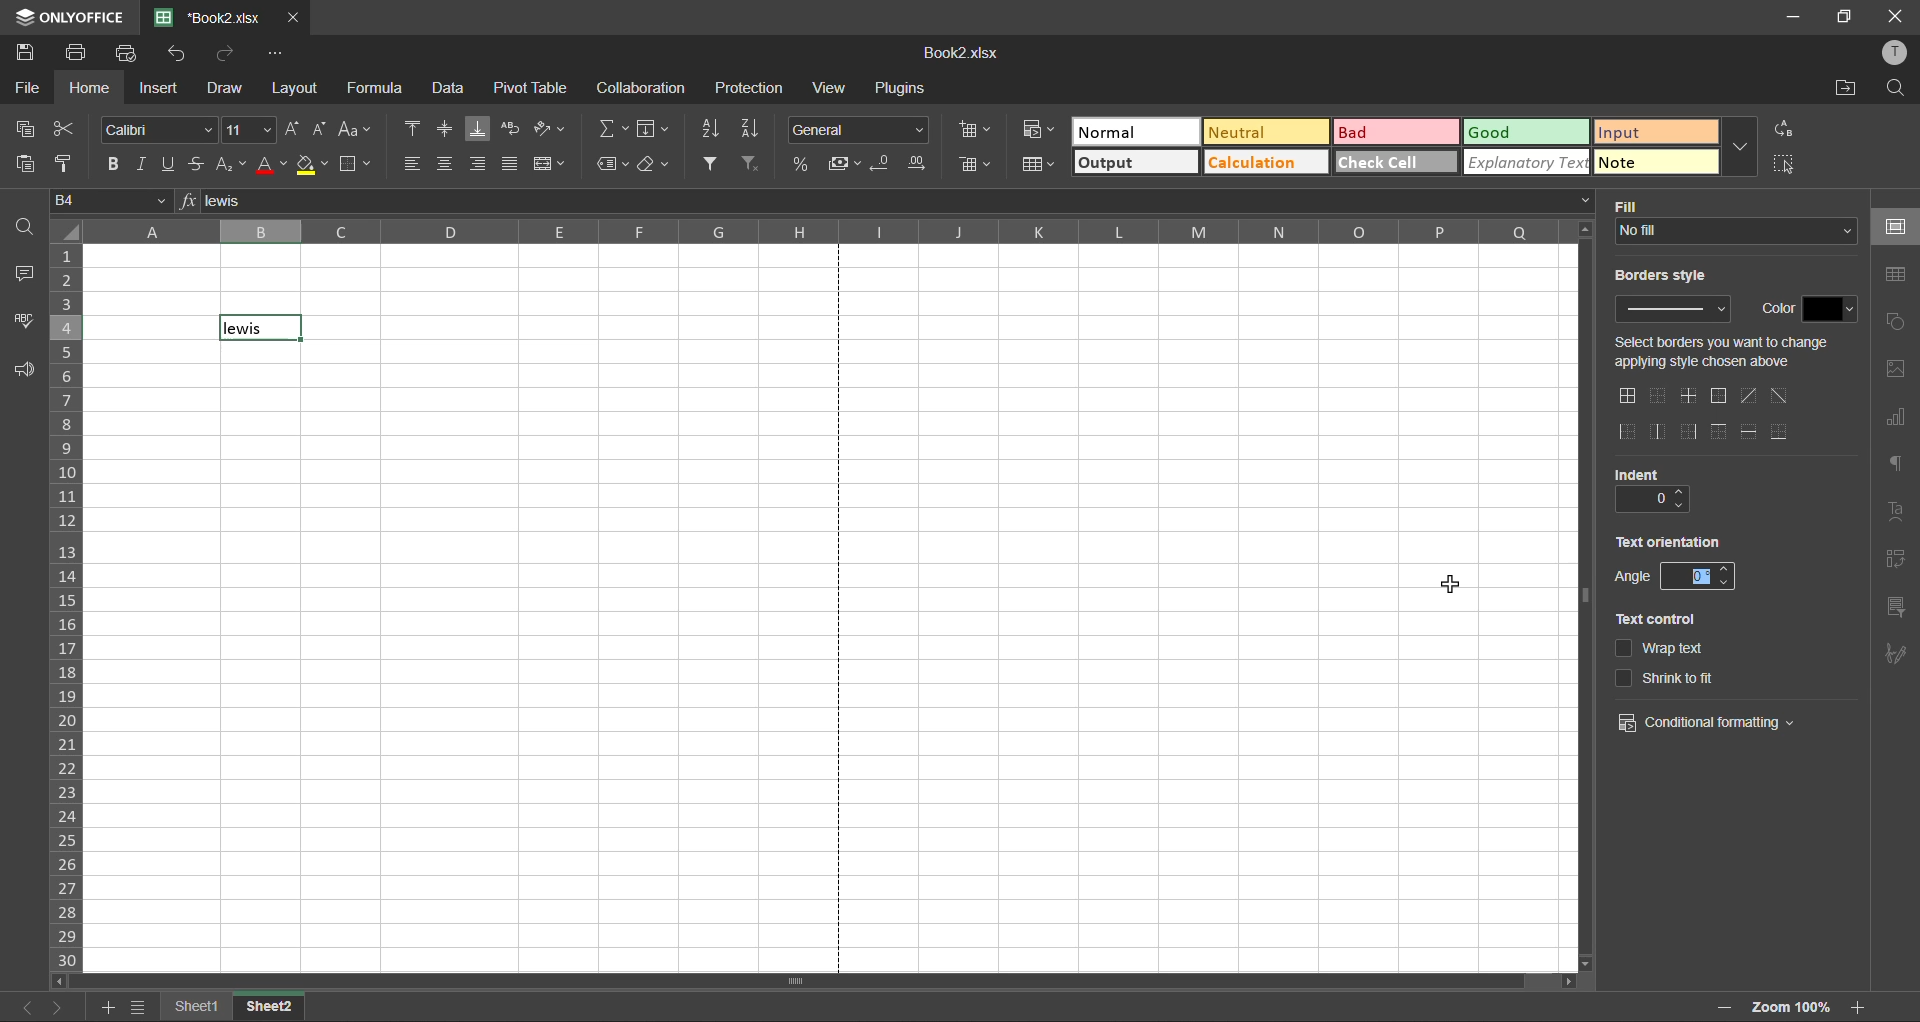  What do you see at coordinates (162, 87) in the screenshot?
I see `insert` at bounding box center [162, 87].